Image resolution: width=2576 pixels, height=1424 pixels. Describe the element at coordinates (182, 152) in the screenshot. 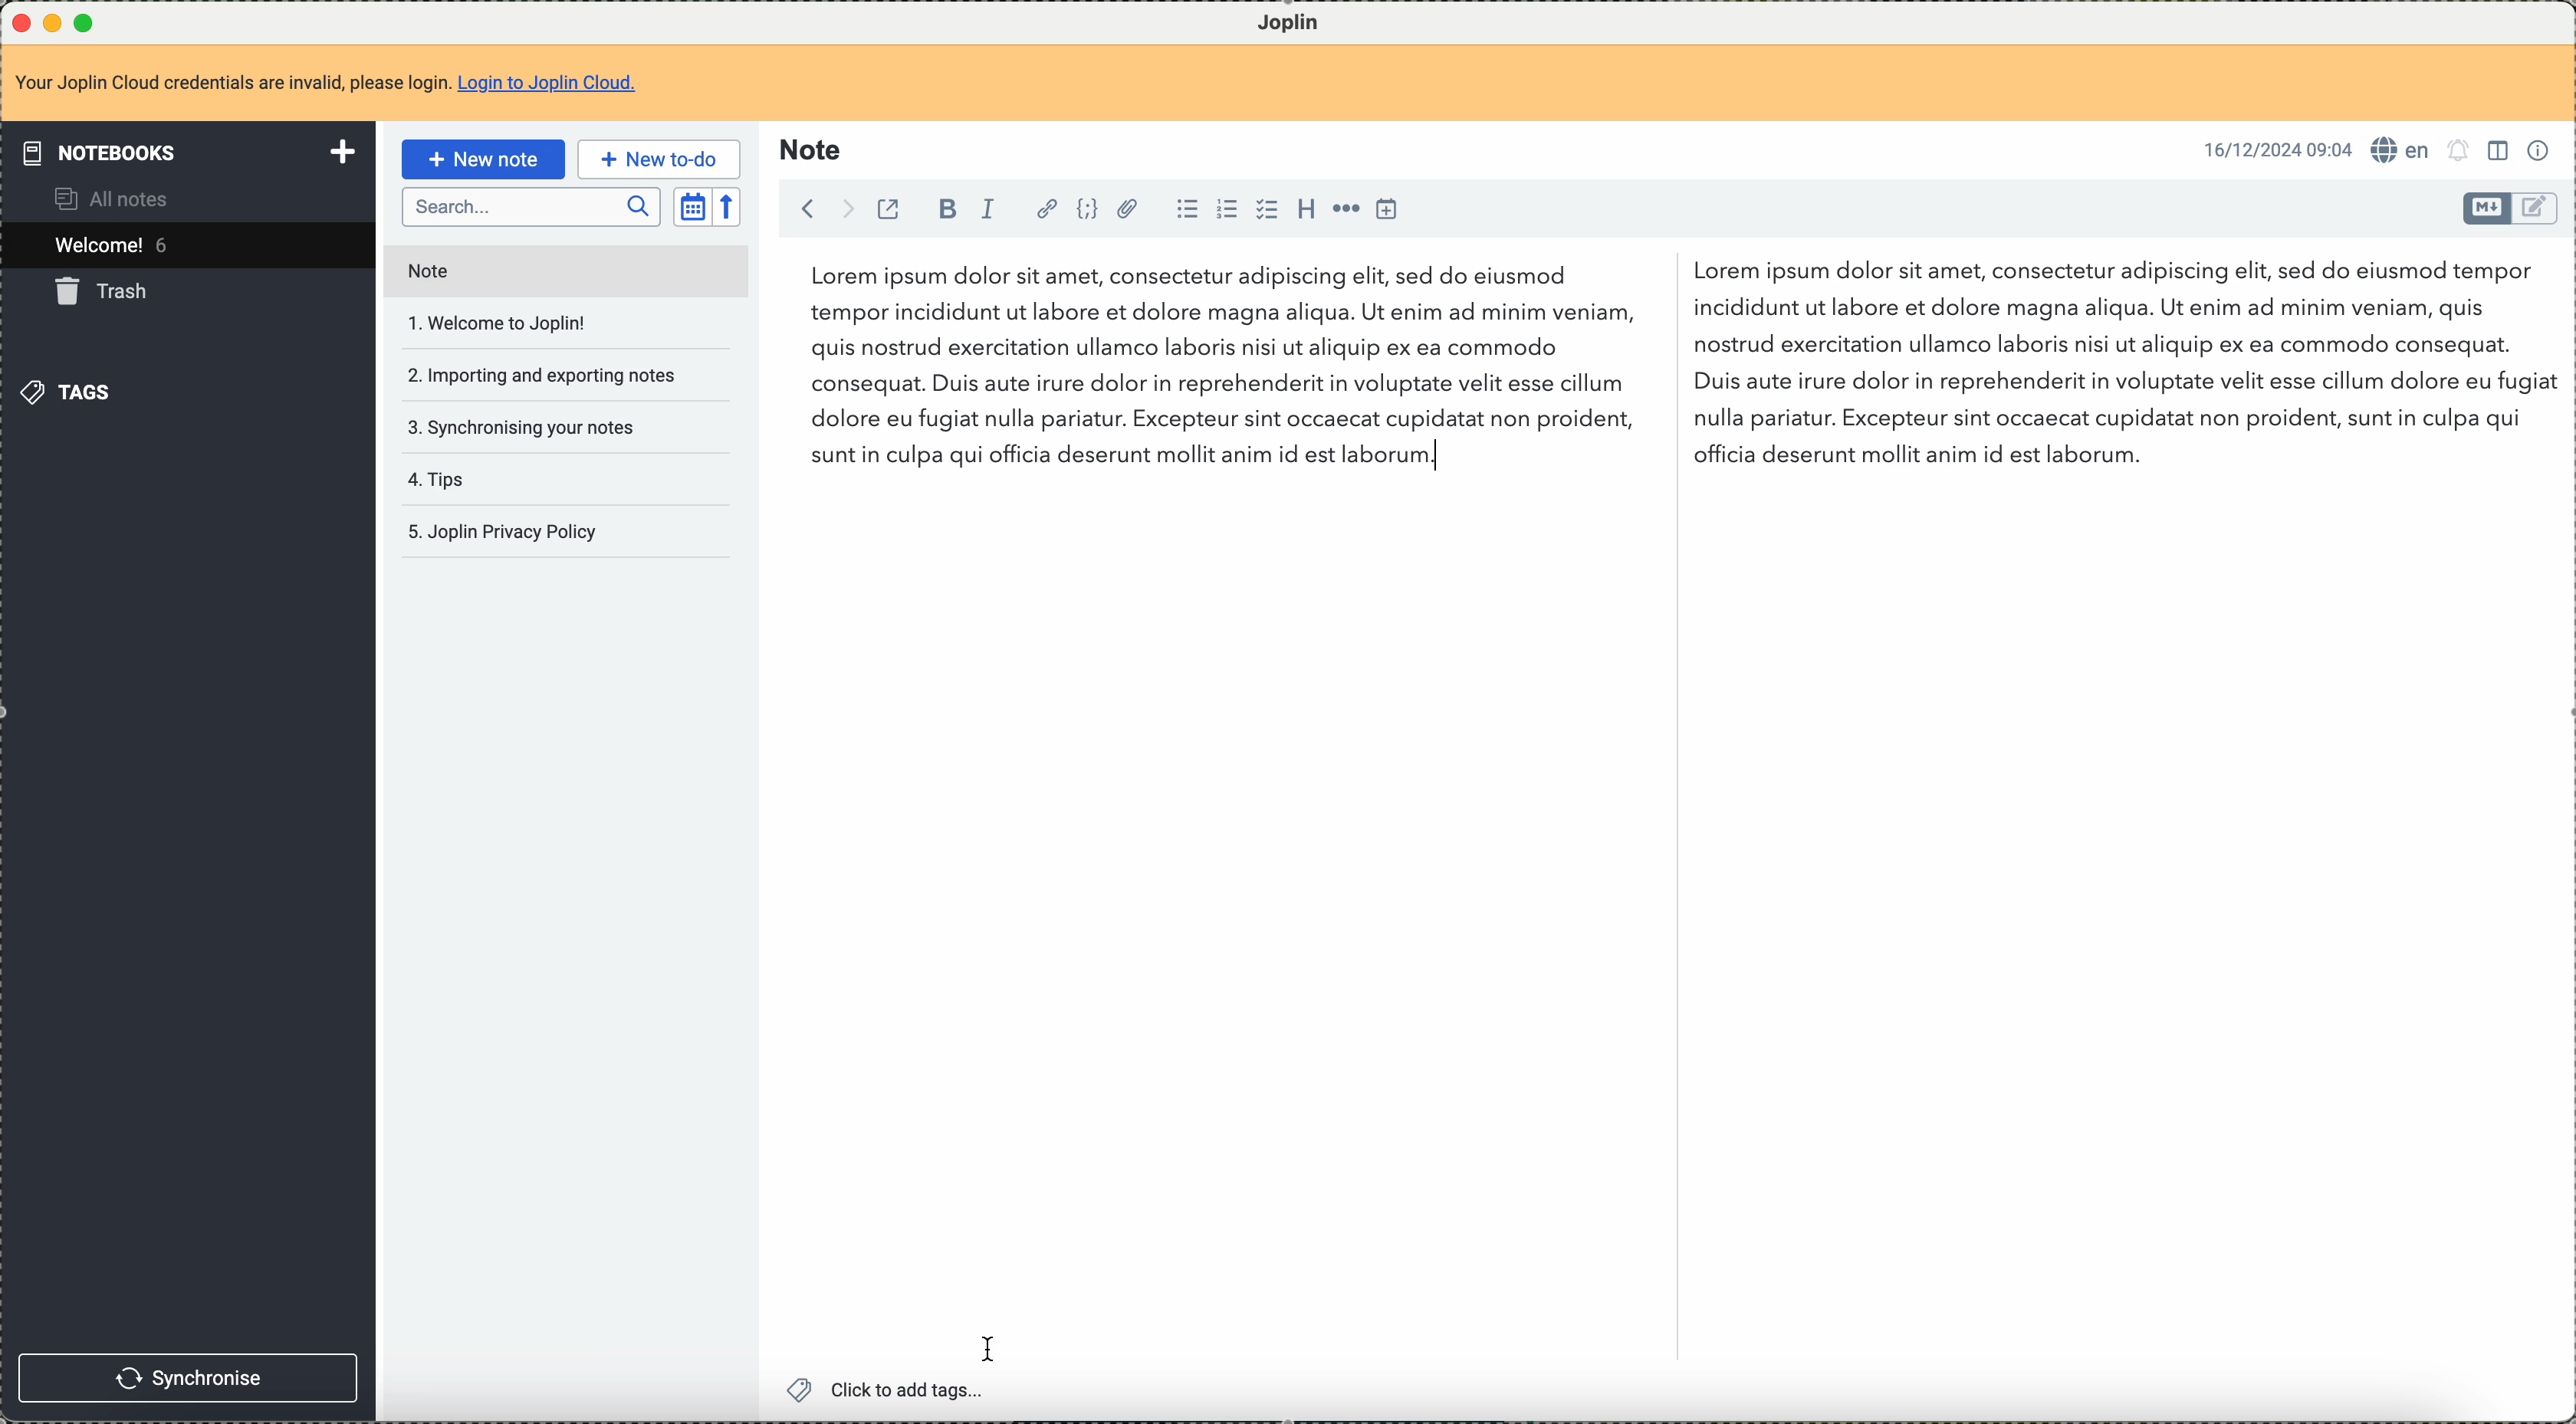

I see `notebooks` at that location.